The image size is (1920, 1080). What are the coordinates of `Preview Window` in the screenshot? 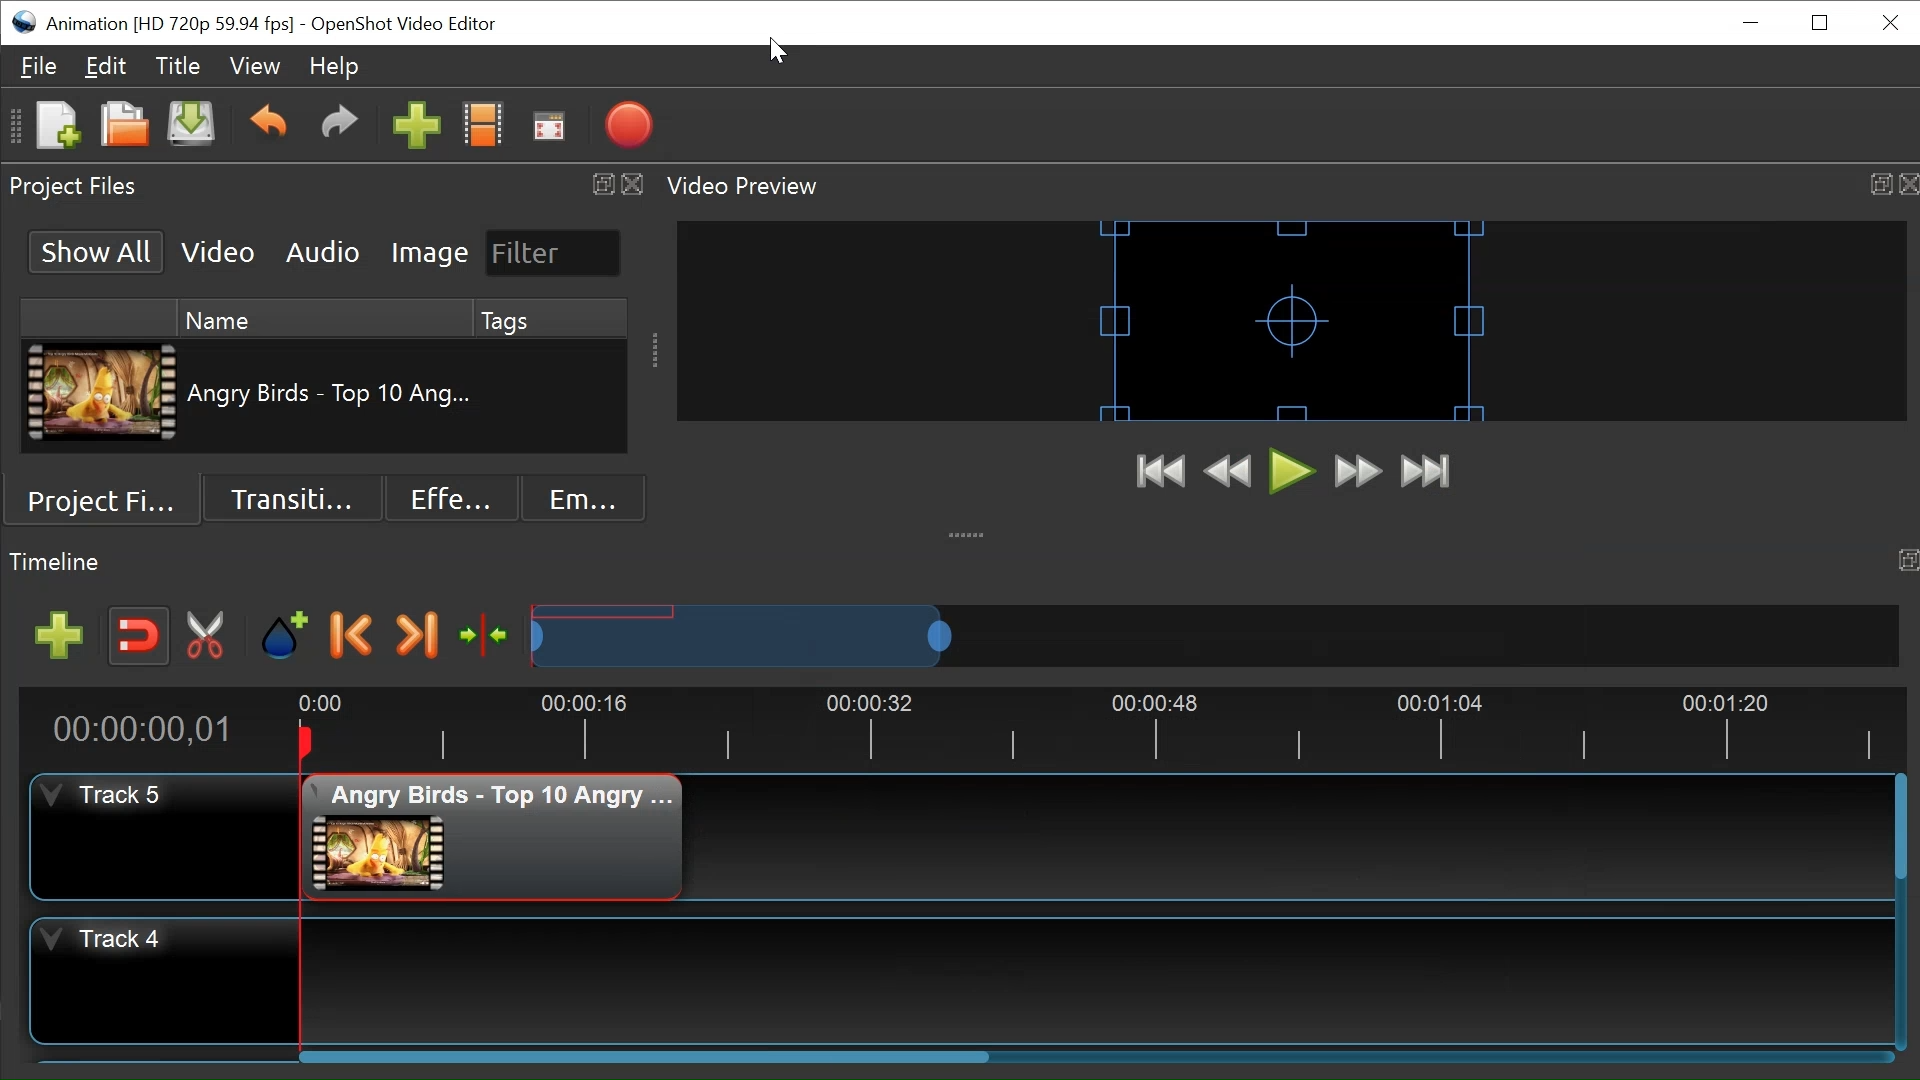 It's located at (1293, 322).